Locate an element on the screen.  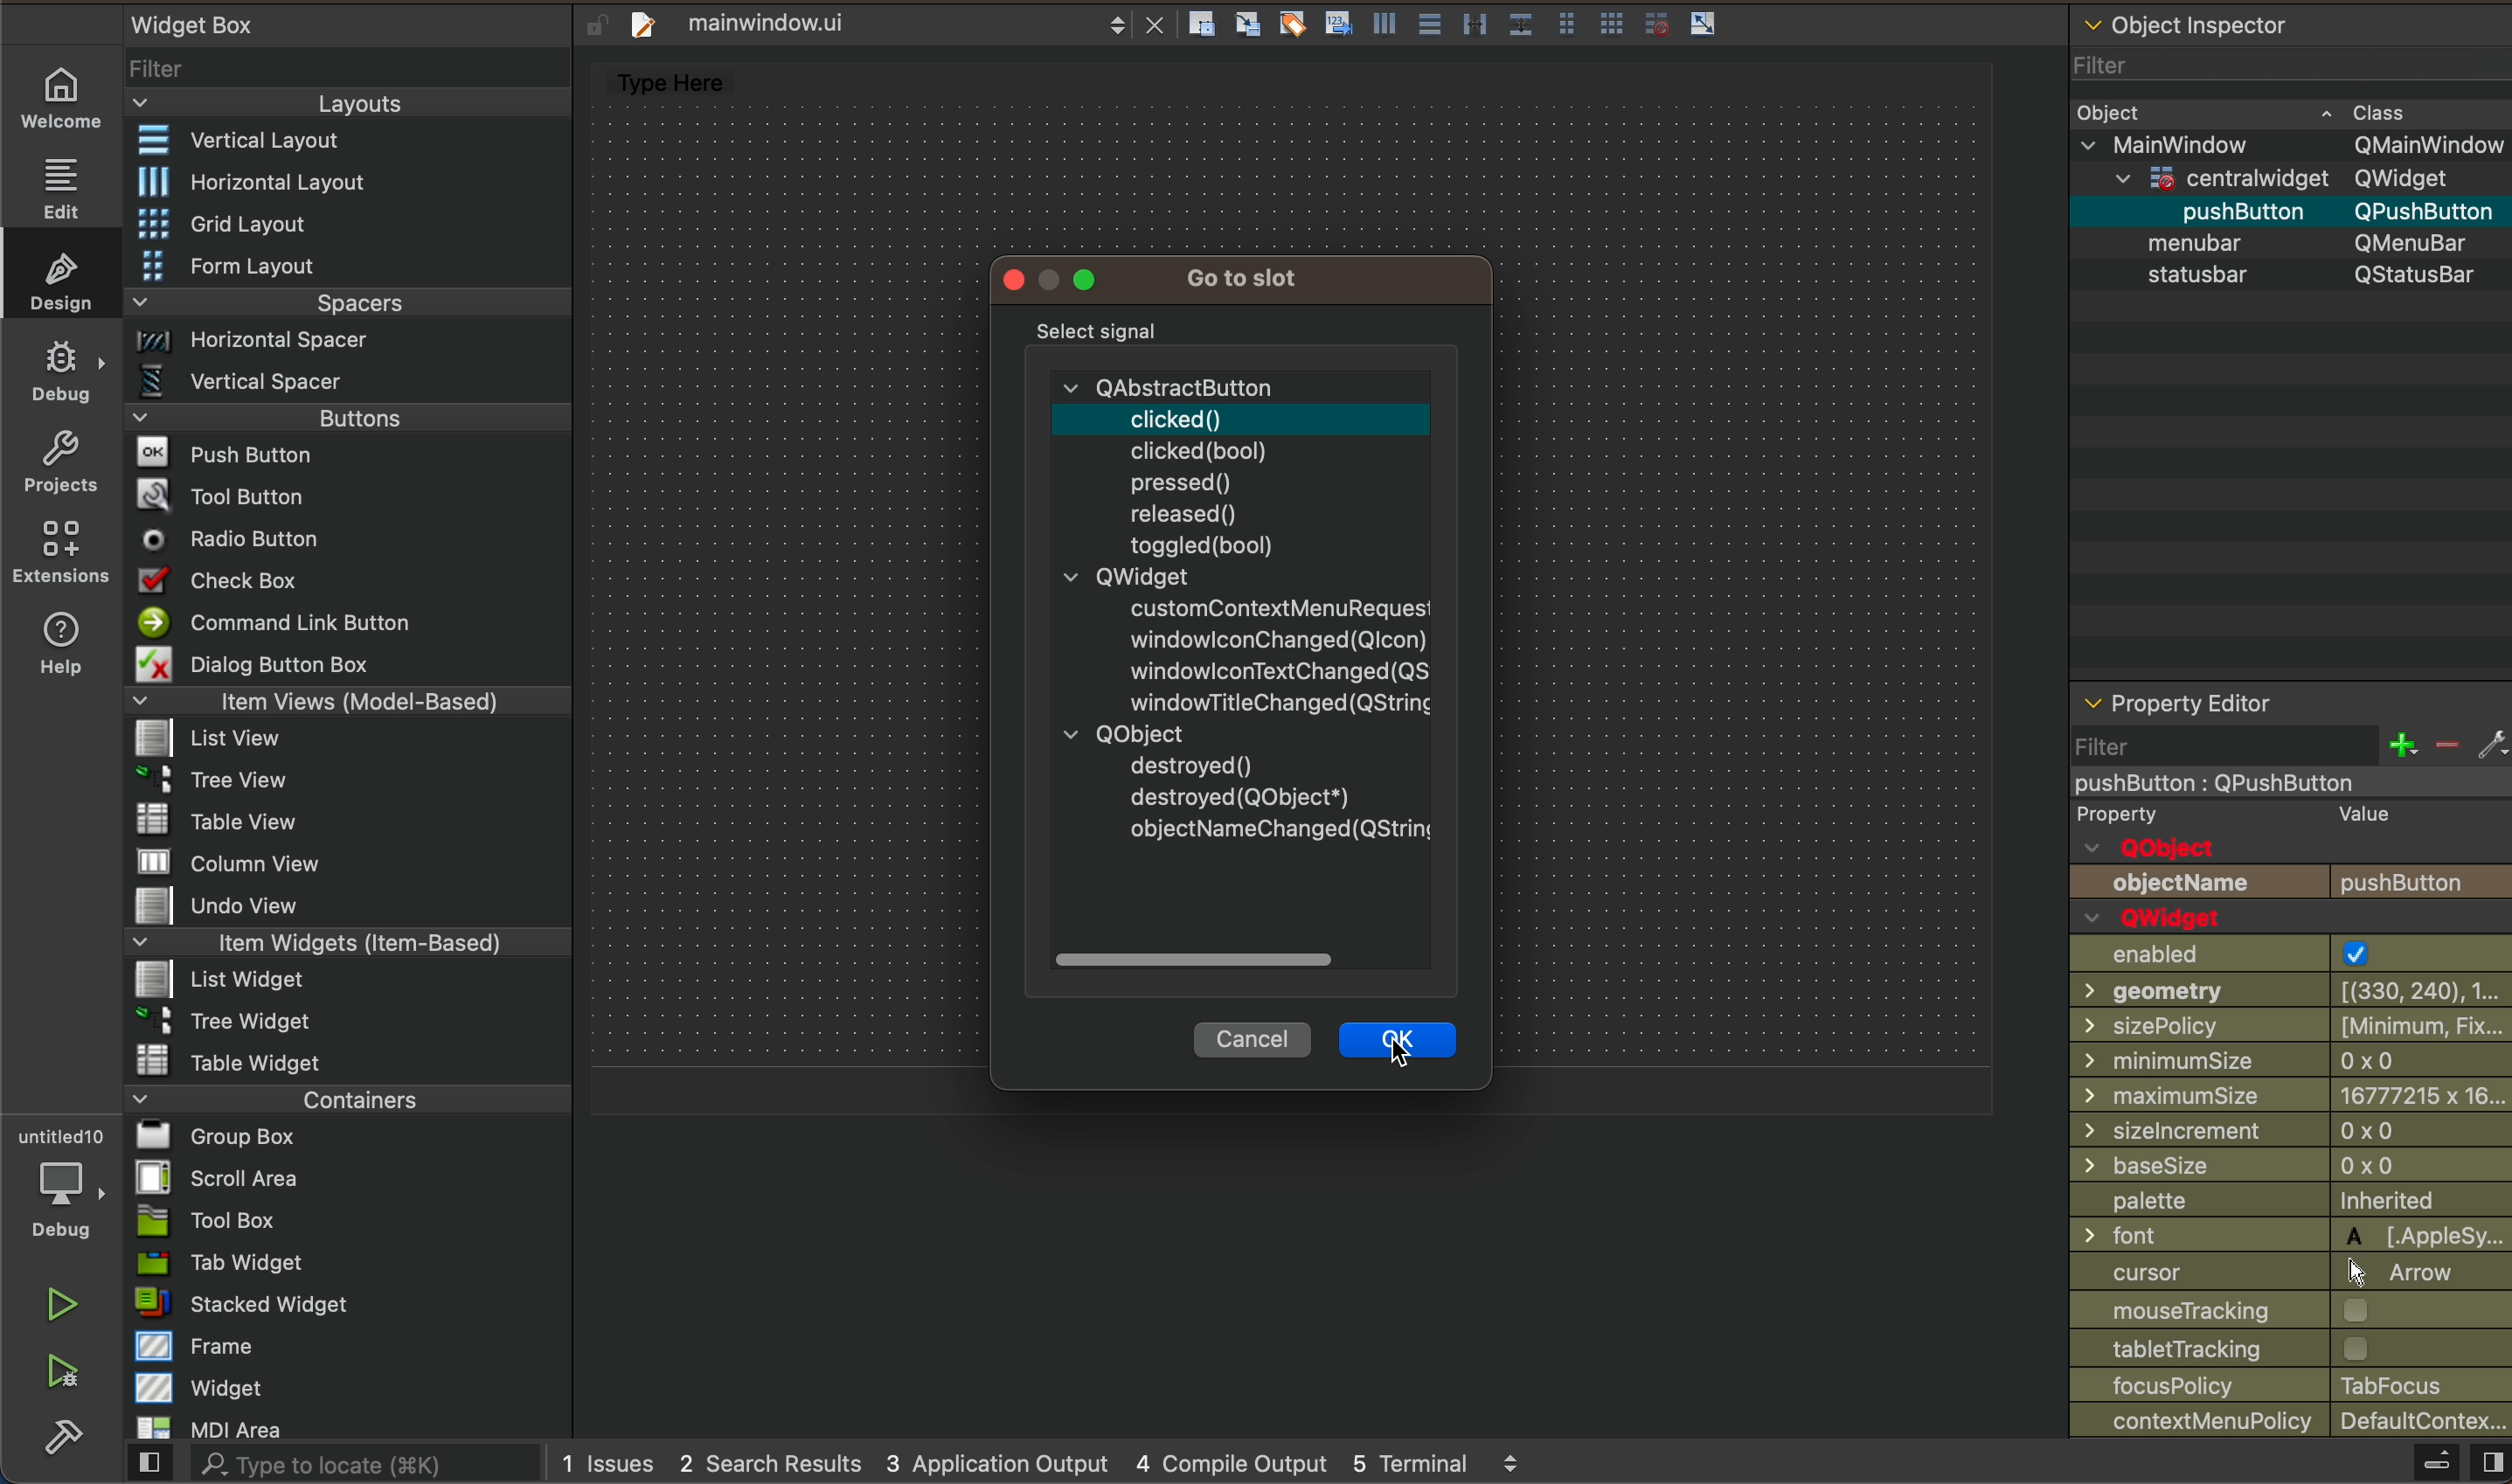
horizontal layout is located at coordinates (348, 178).